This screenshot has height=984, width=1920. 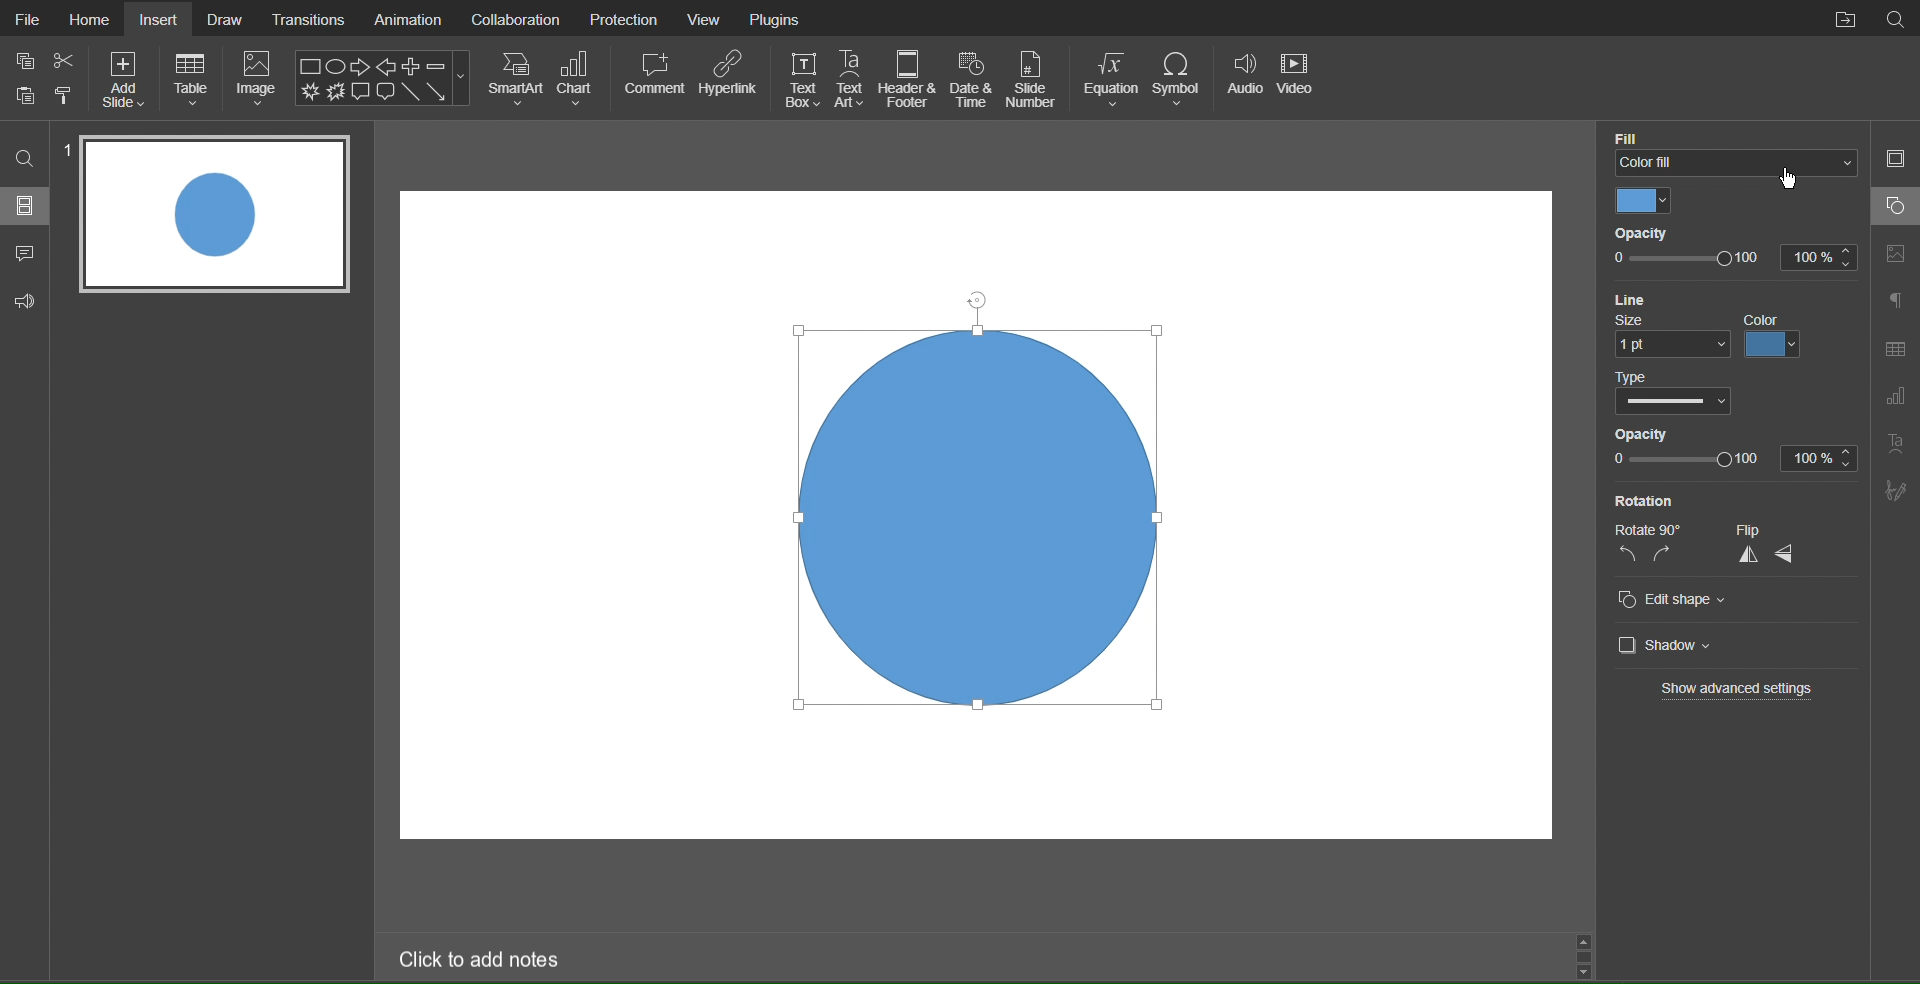 What do you see at coordinates (160, 17) in the screenshot?
I see `Insert` at bounding box center [160, 17].